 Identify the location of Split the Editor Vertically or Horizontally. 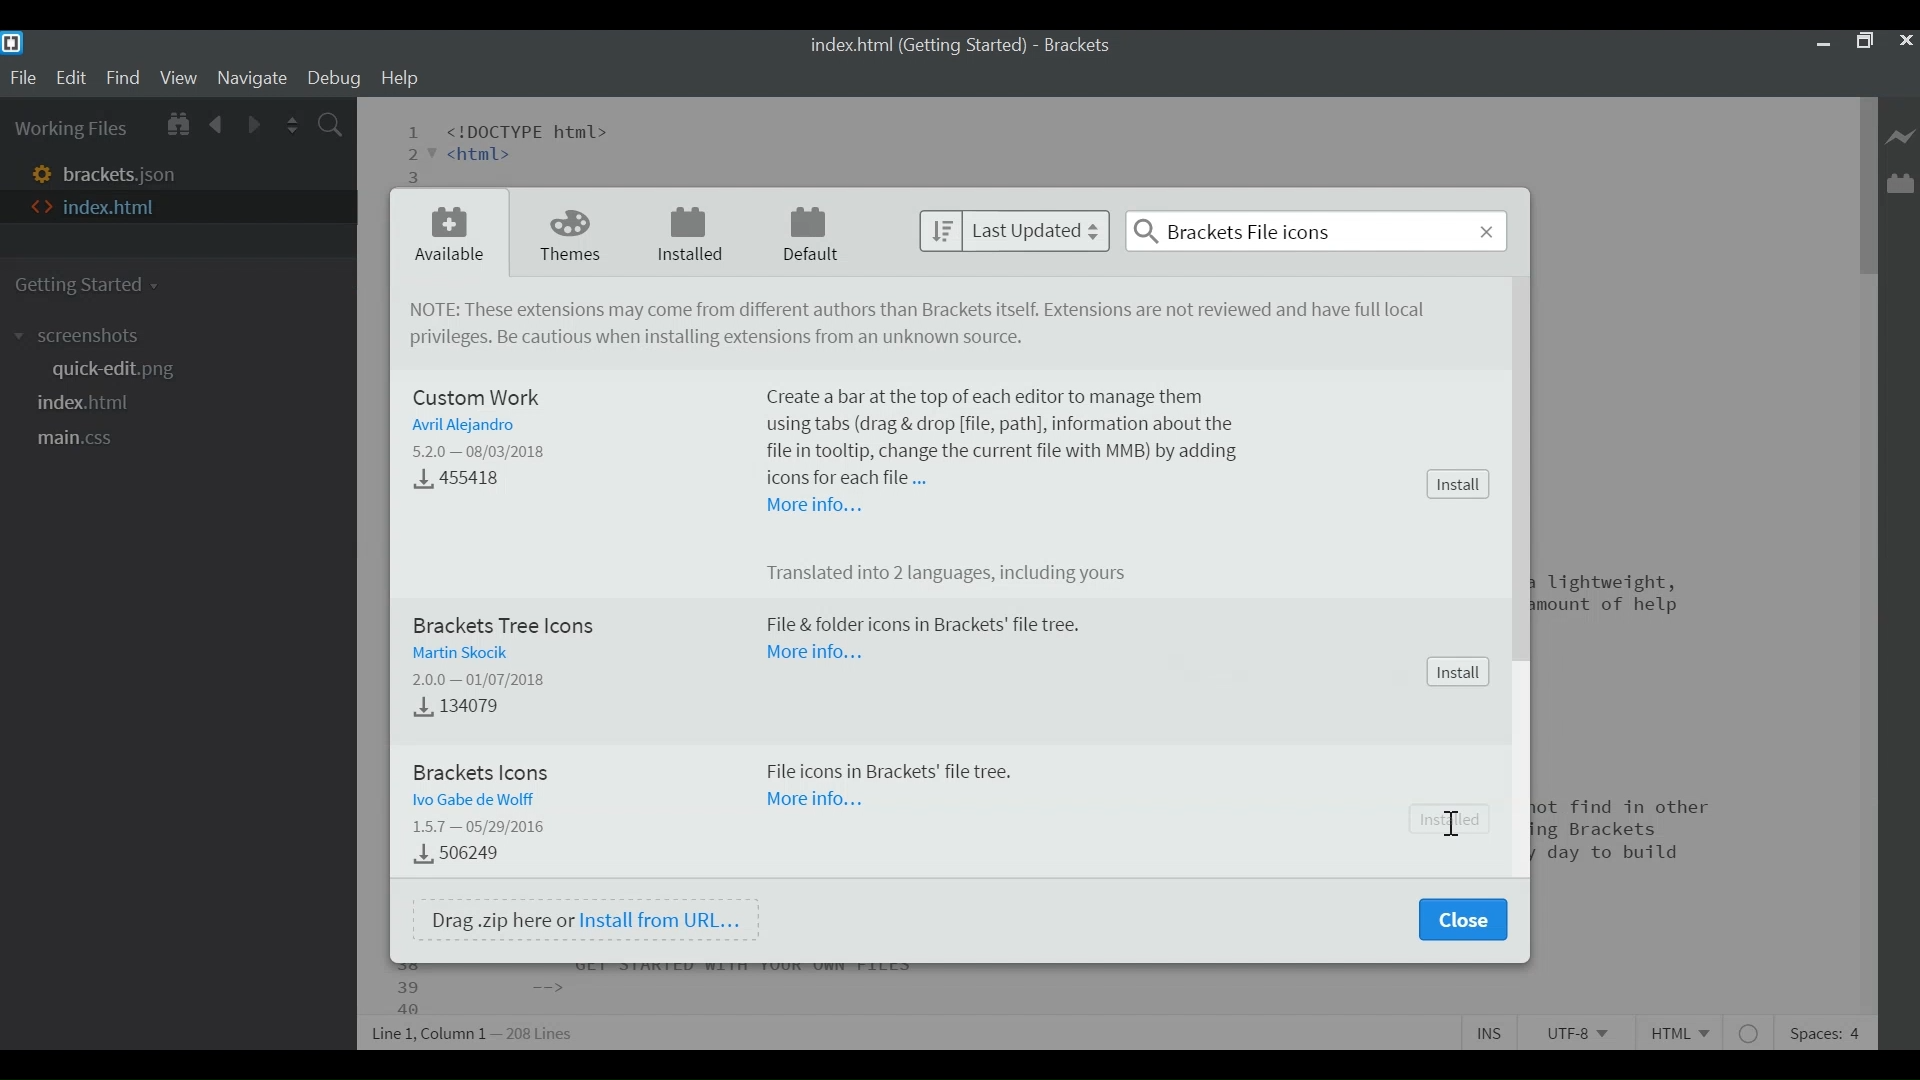
(295, 123).